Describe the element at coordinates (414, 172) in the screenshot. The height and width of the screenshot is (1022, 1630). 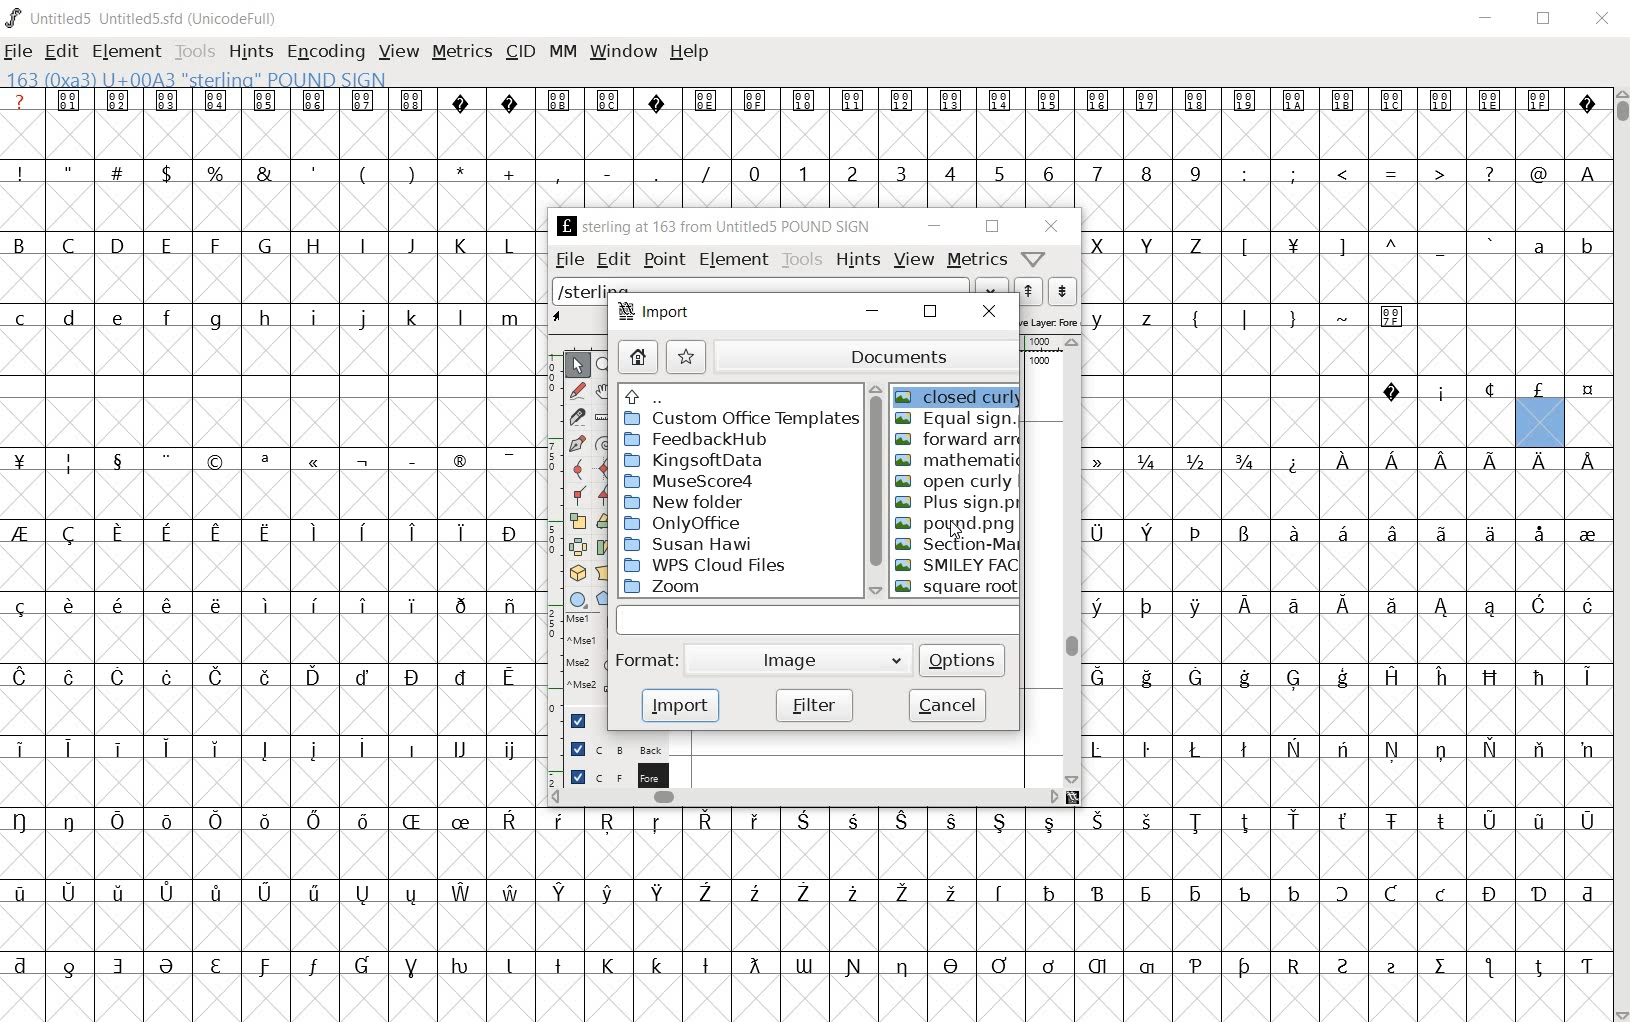
I see `)` at that location.